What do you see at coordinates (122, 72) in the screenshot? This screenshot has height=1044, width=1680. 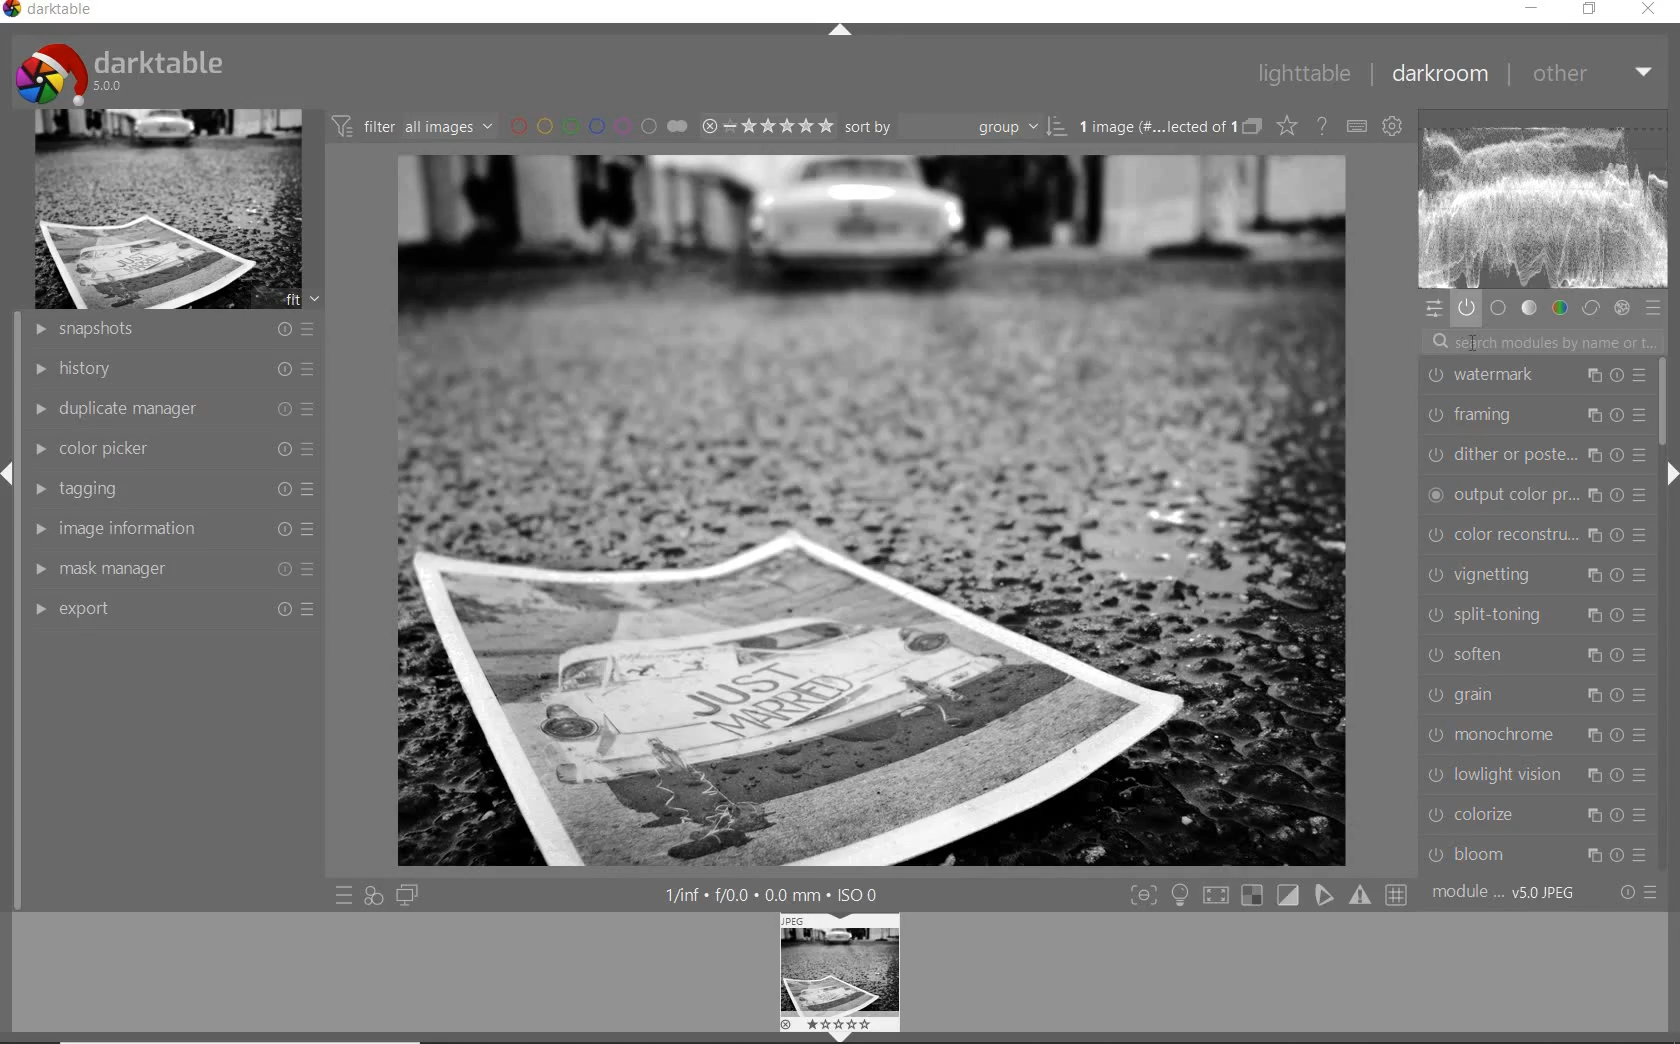 I see `darktable` at bounding box center [122, 72].